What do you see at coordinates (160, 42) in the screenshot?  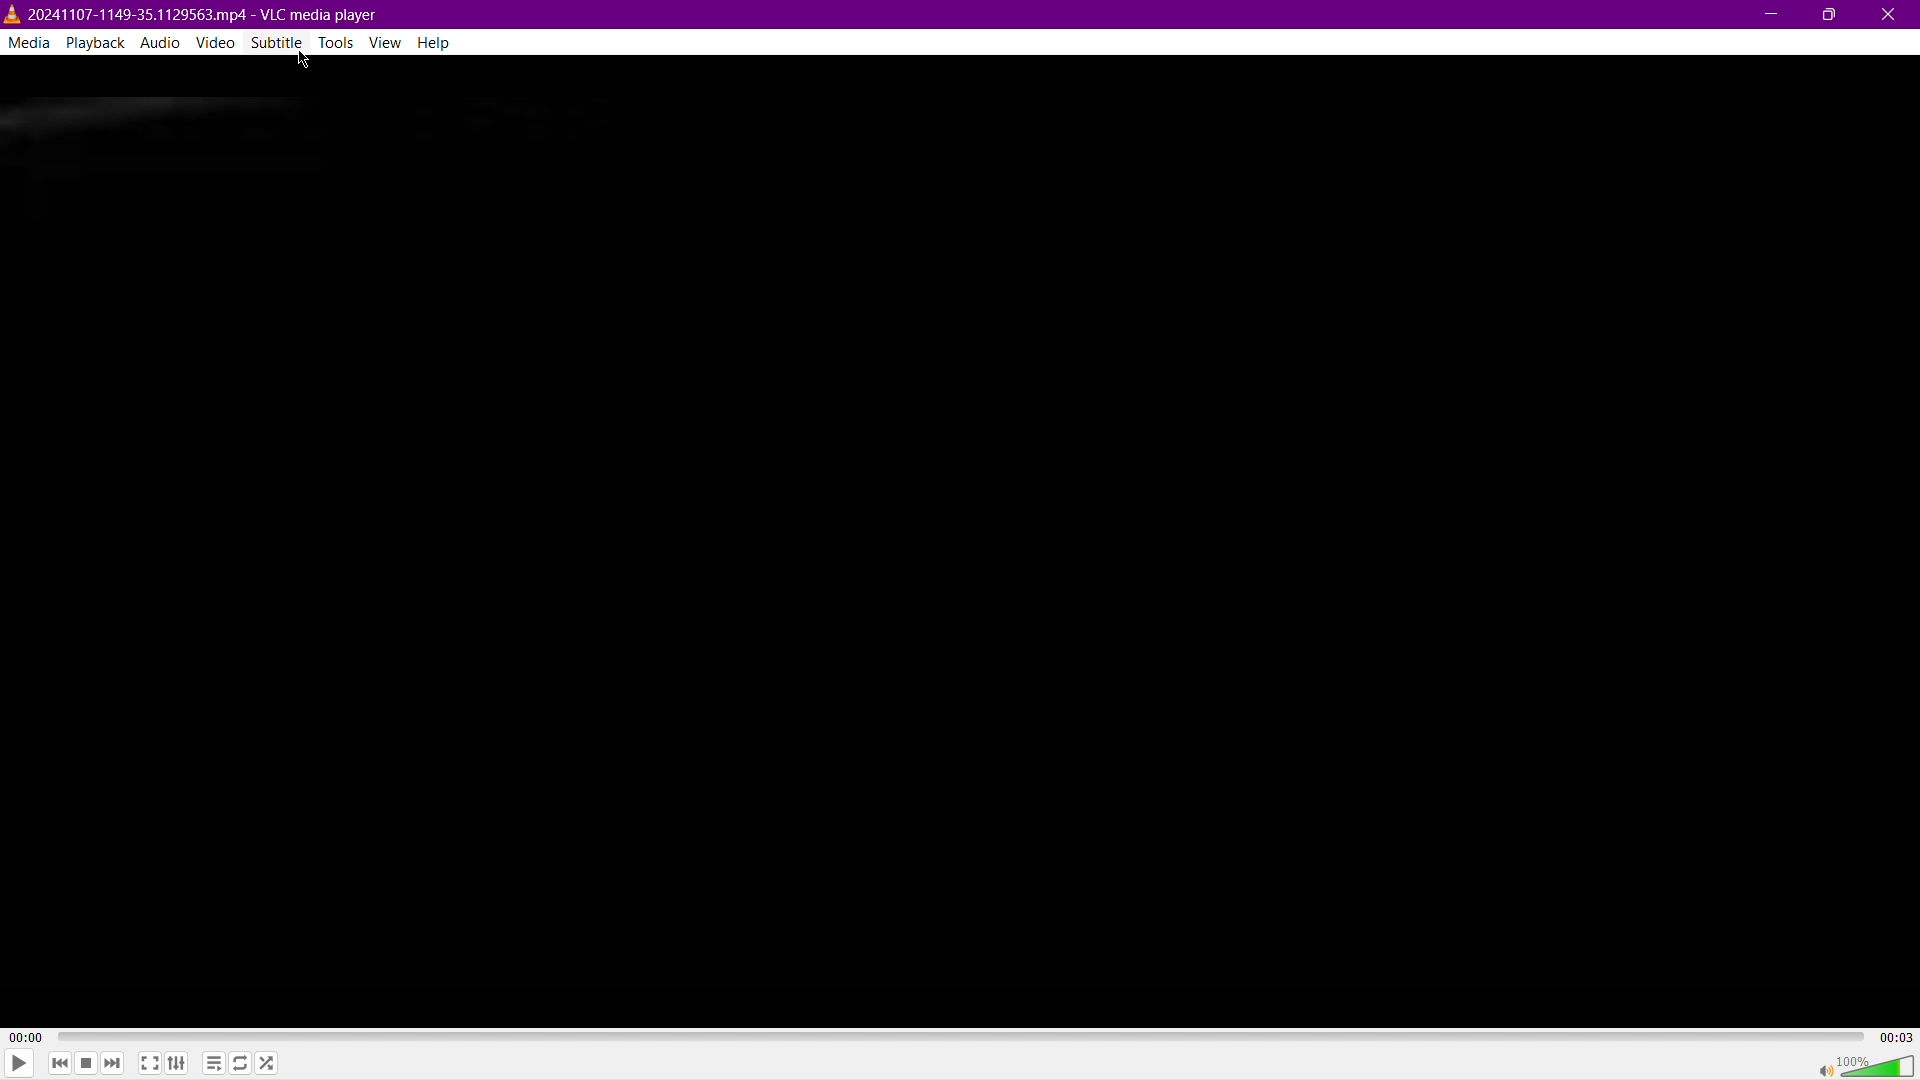 I see `Audio` at bounding box center [160, 42].